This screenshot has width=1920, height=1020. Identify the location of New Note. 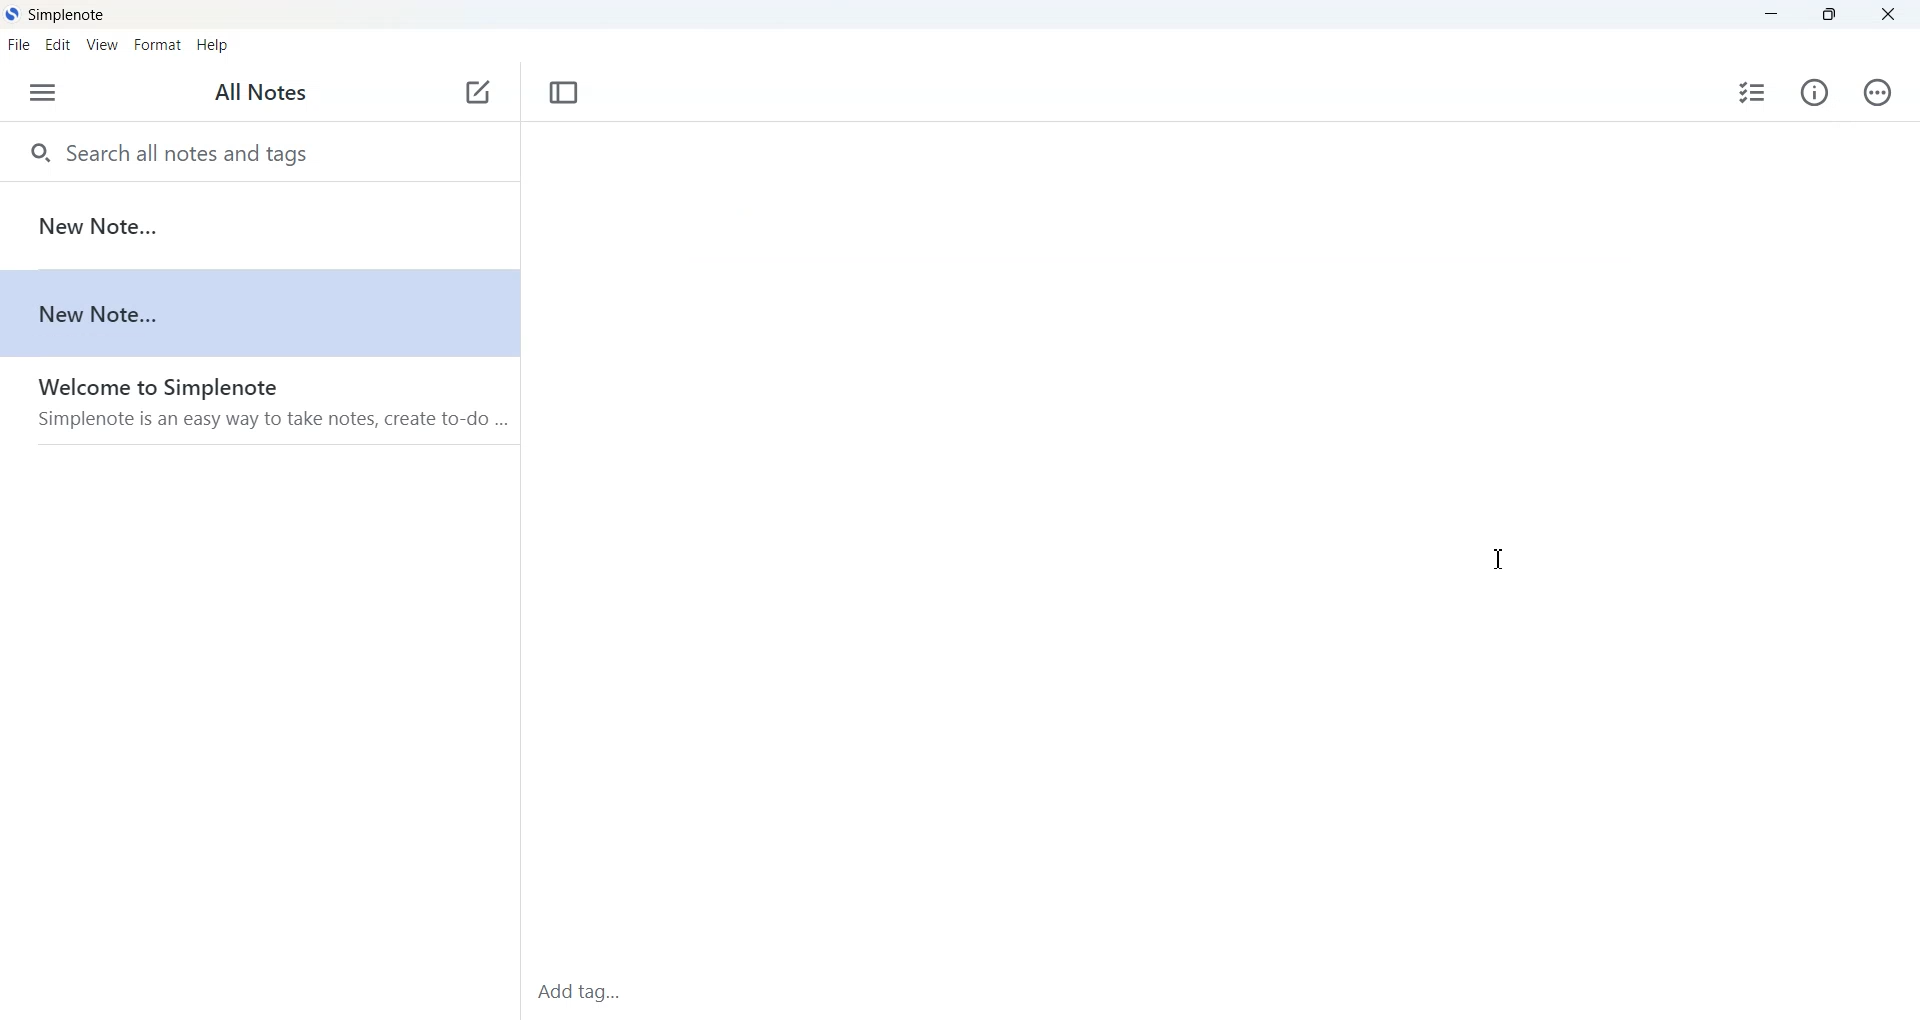
(259, 226).